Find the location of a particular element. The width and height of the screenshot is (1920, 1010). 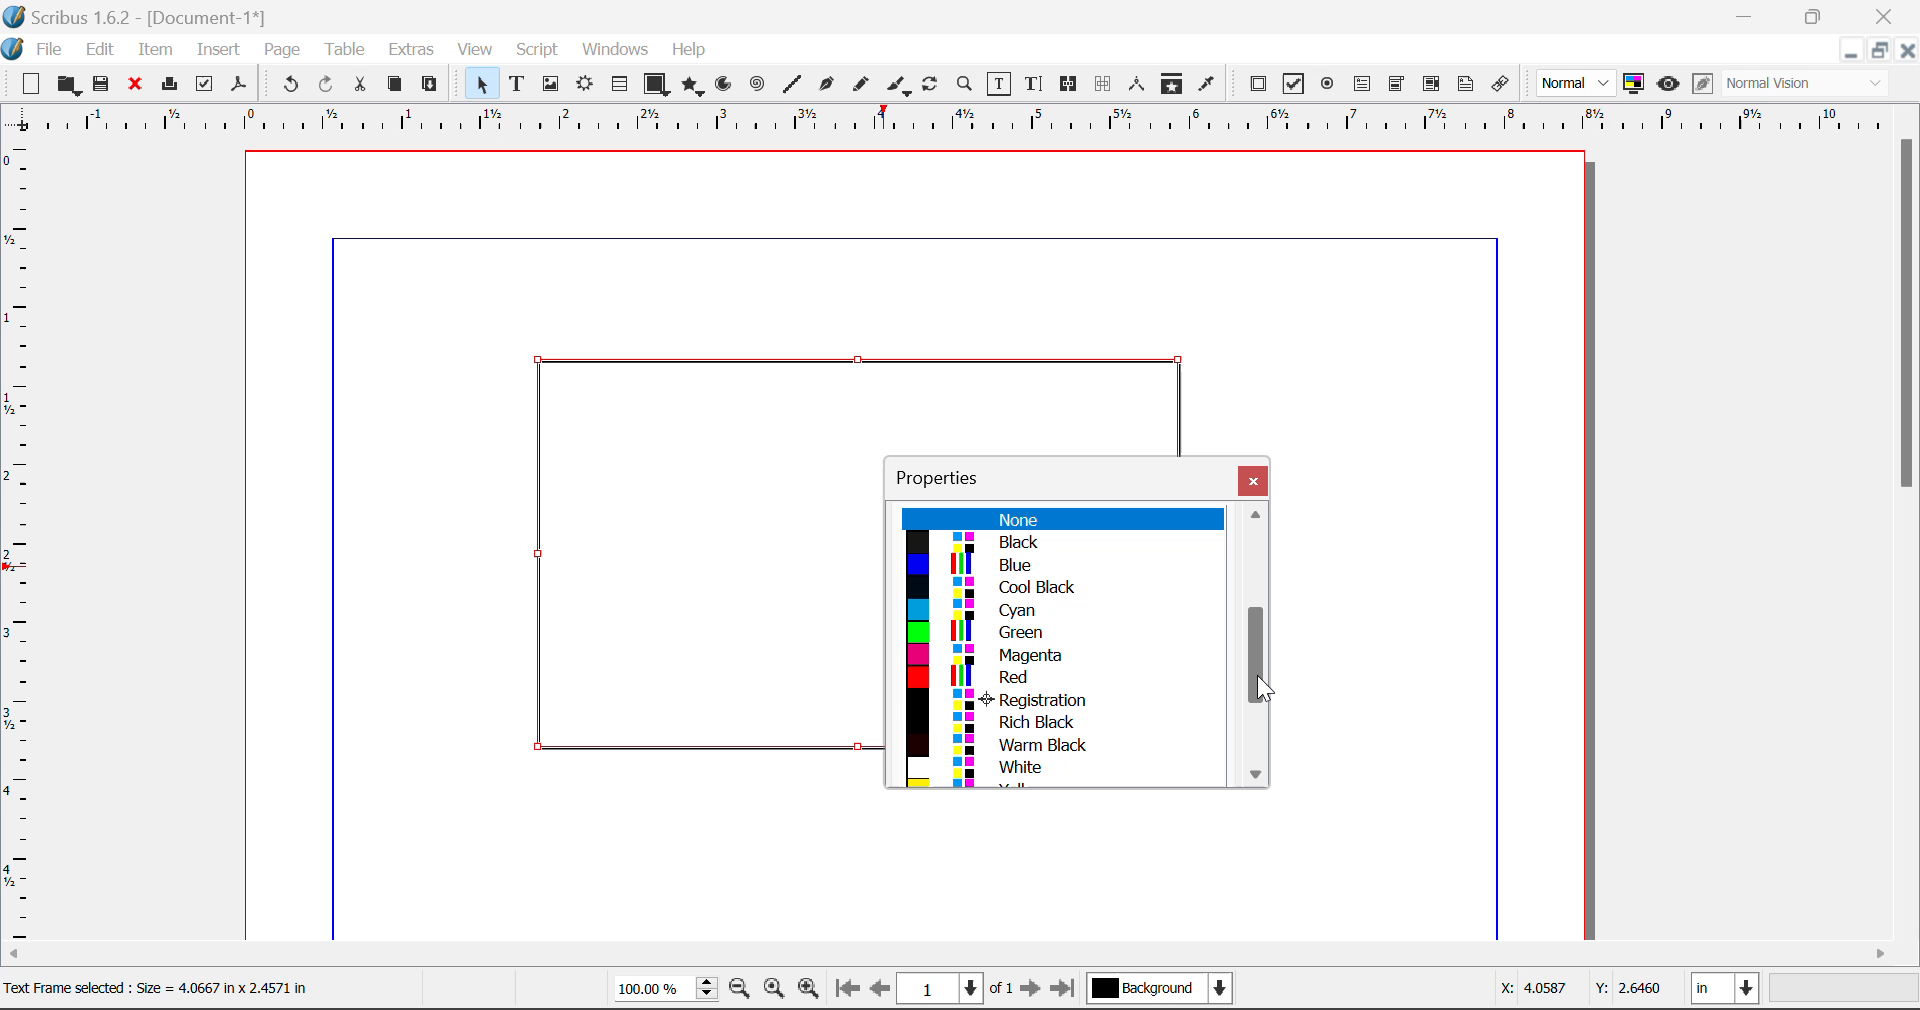

Zoom Out is located at coordinates (742, 991).